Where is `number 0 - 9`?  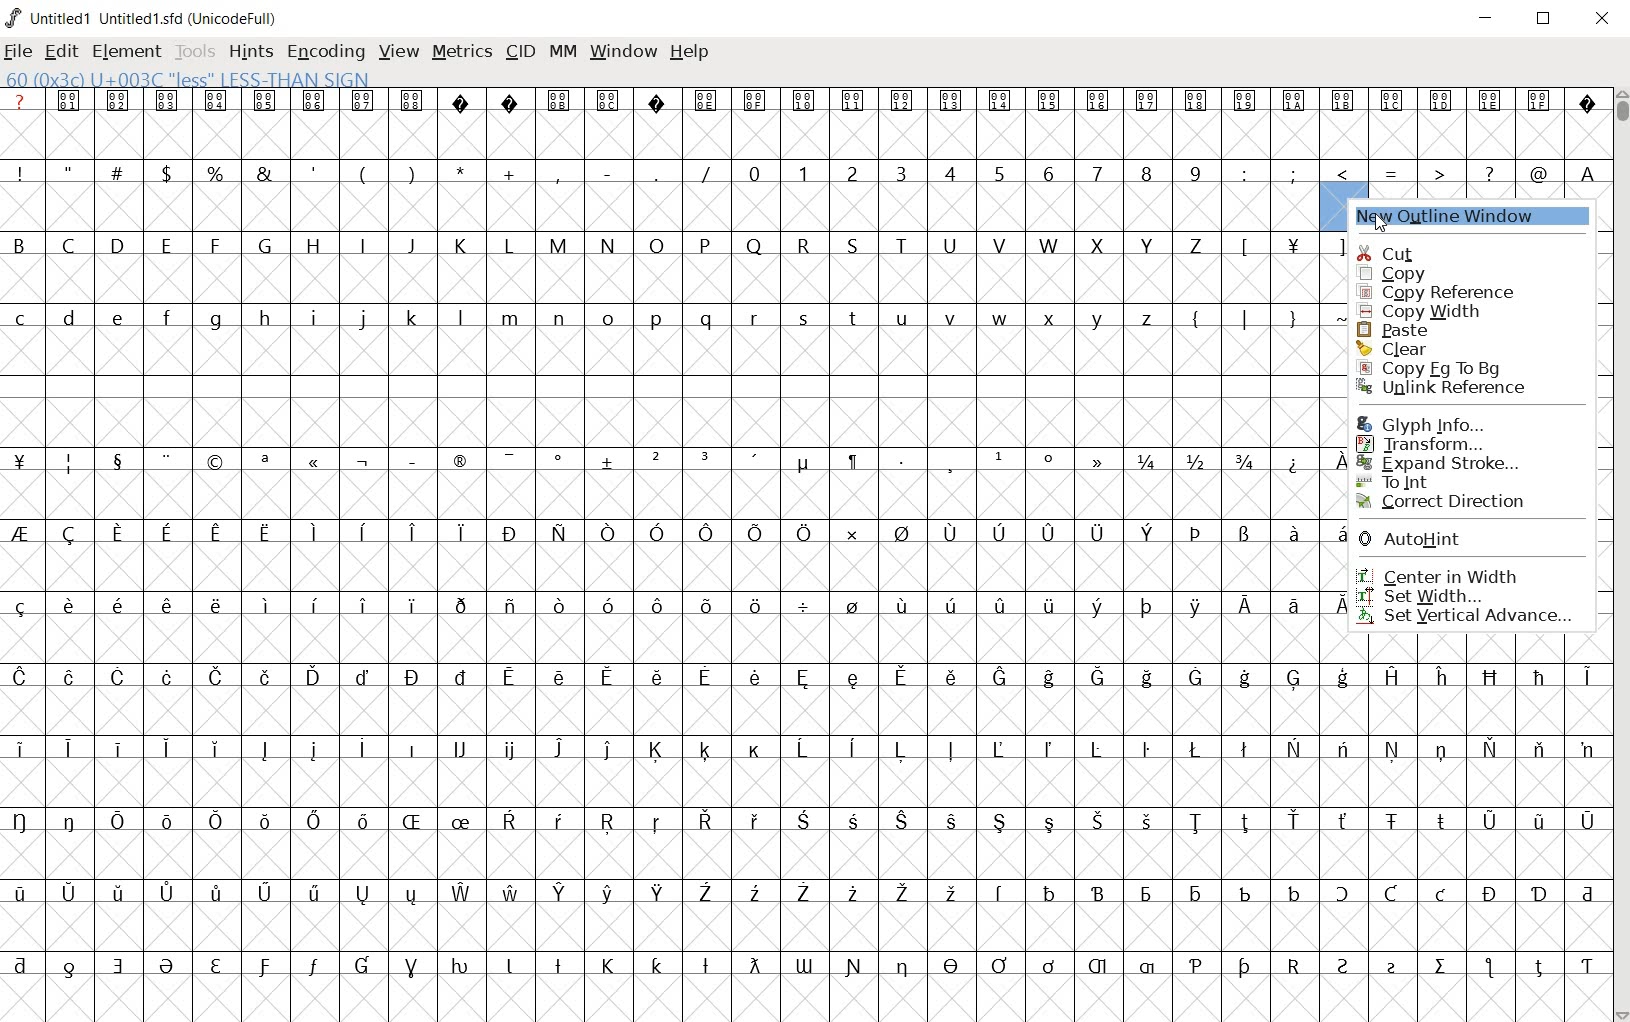
number 0 - 9 is located at coordinates (974, 173).